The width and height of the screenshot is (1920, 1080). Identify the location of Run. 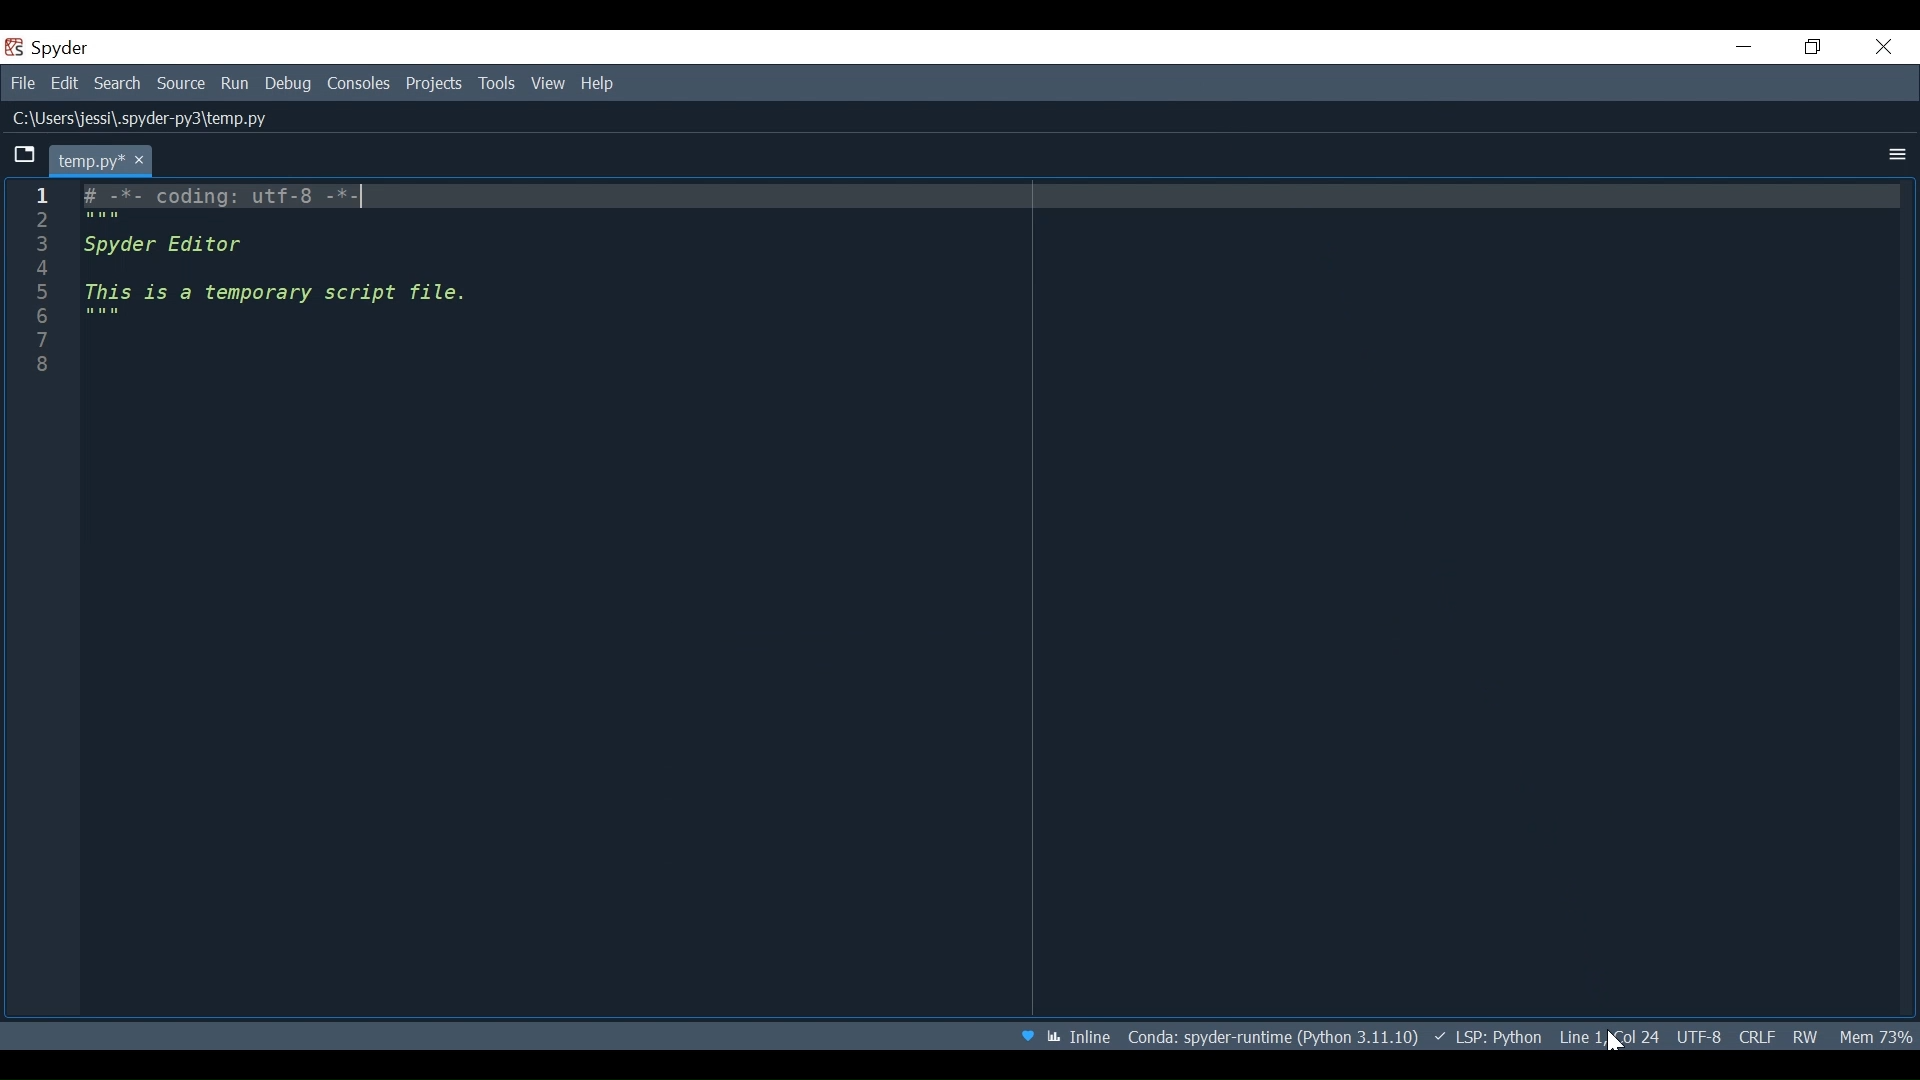
(236, 83).